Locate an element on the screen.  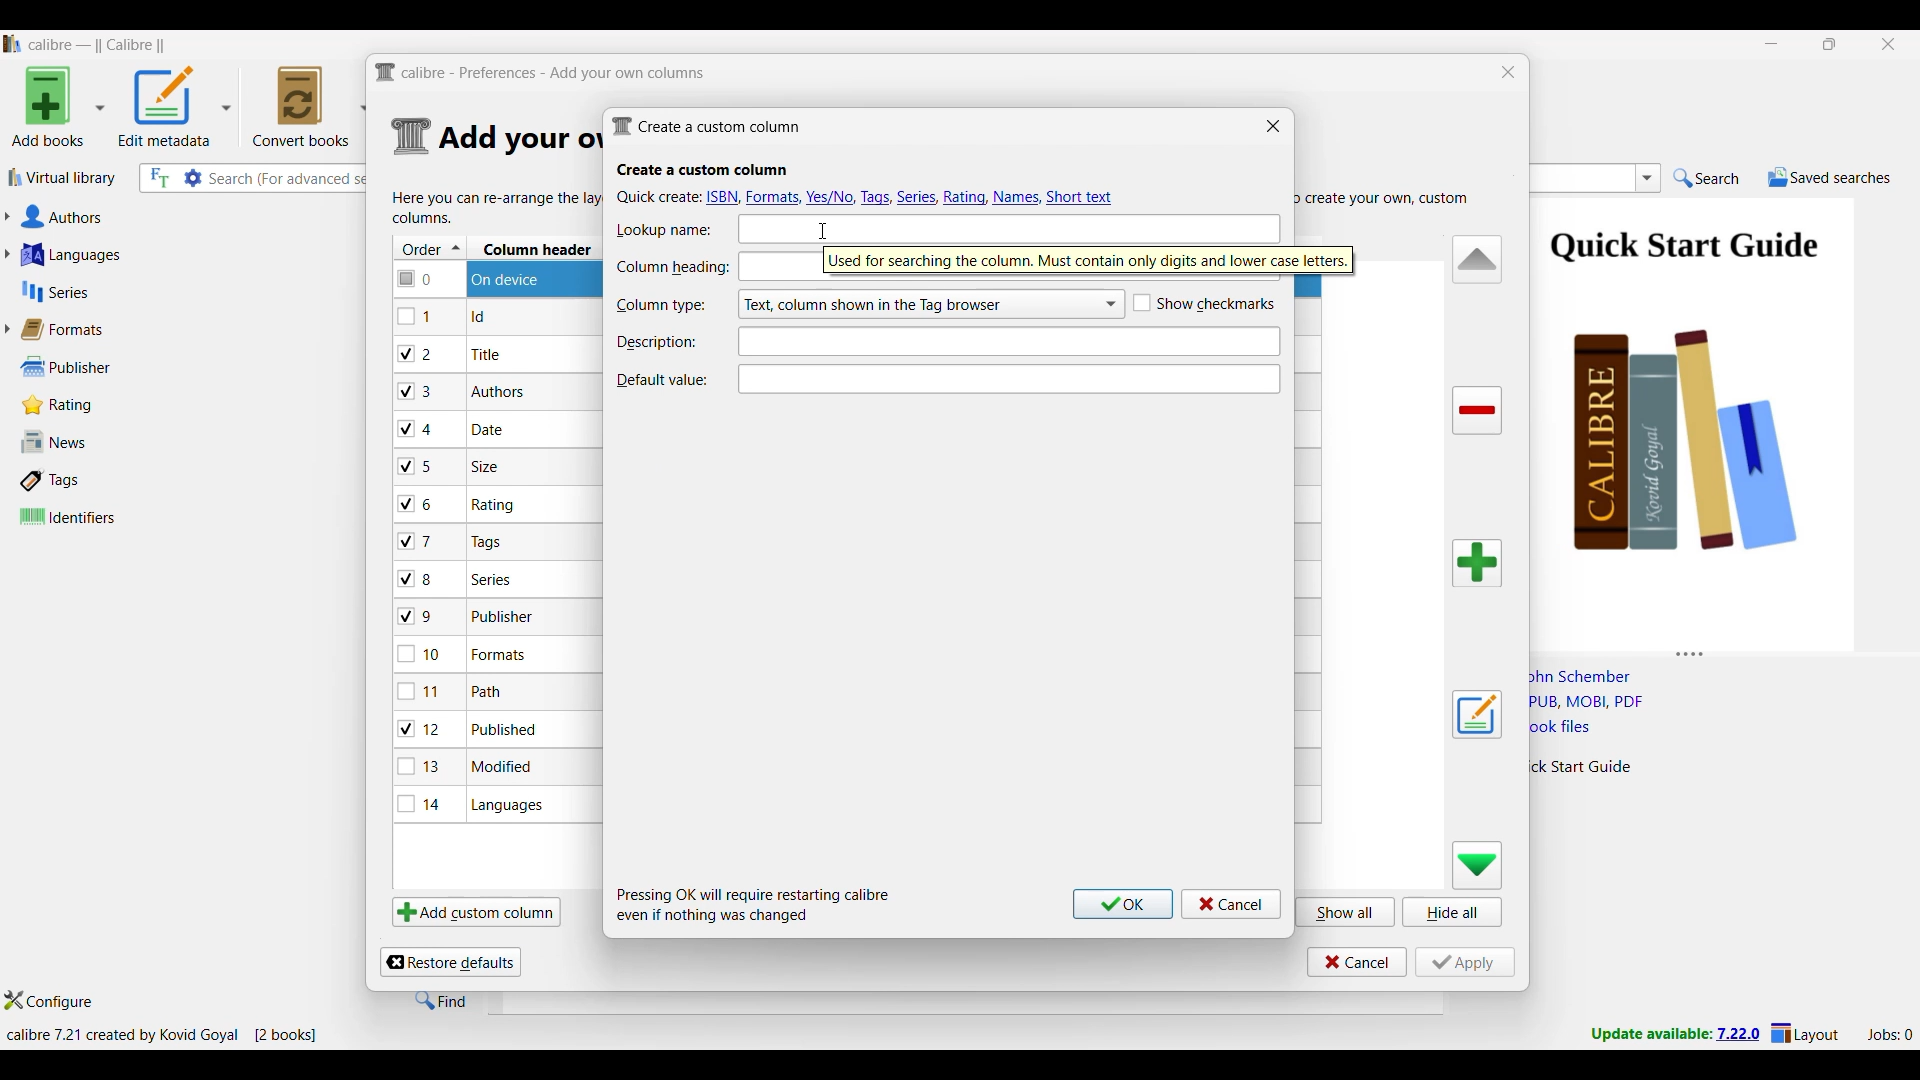
Authors is located at coordinates (158, 218).